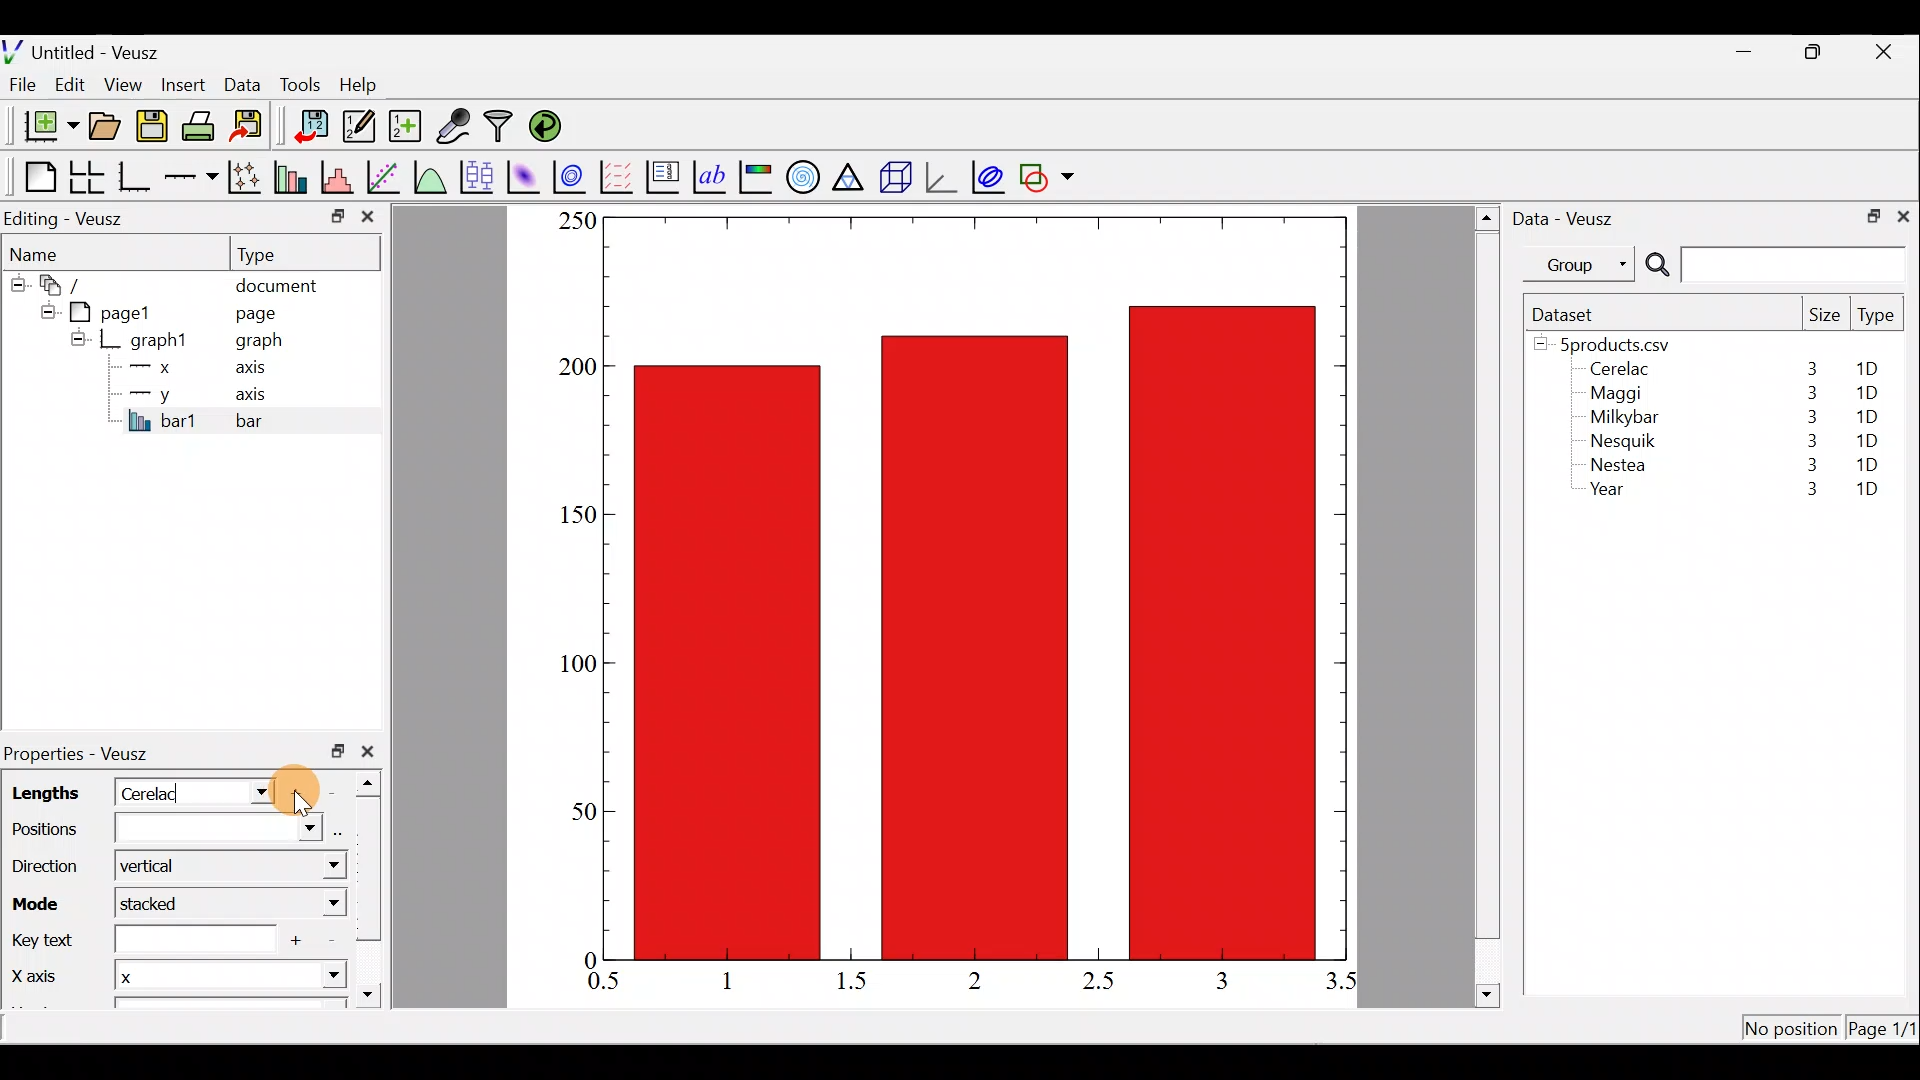  I want to click on 1D, so click(1867, 464).